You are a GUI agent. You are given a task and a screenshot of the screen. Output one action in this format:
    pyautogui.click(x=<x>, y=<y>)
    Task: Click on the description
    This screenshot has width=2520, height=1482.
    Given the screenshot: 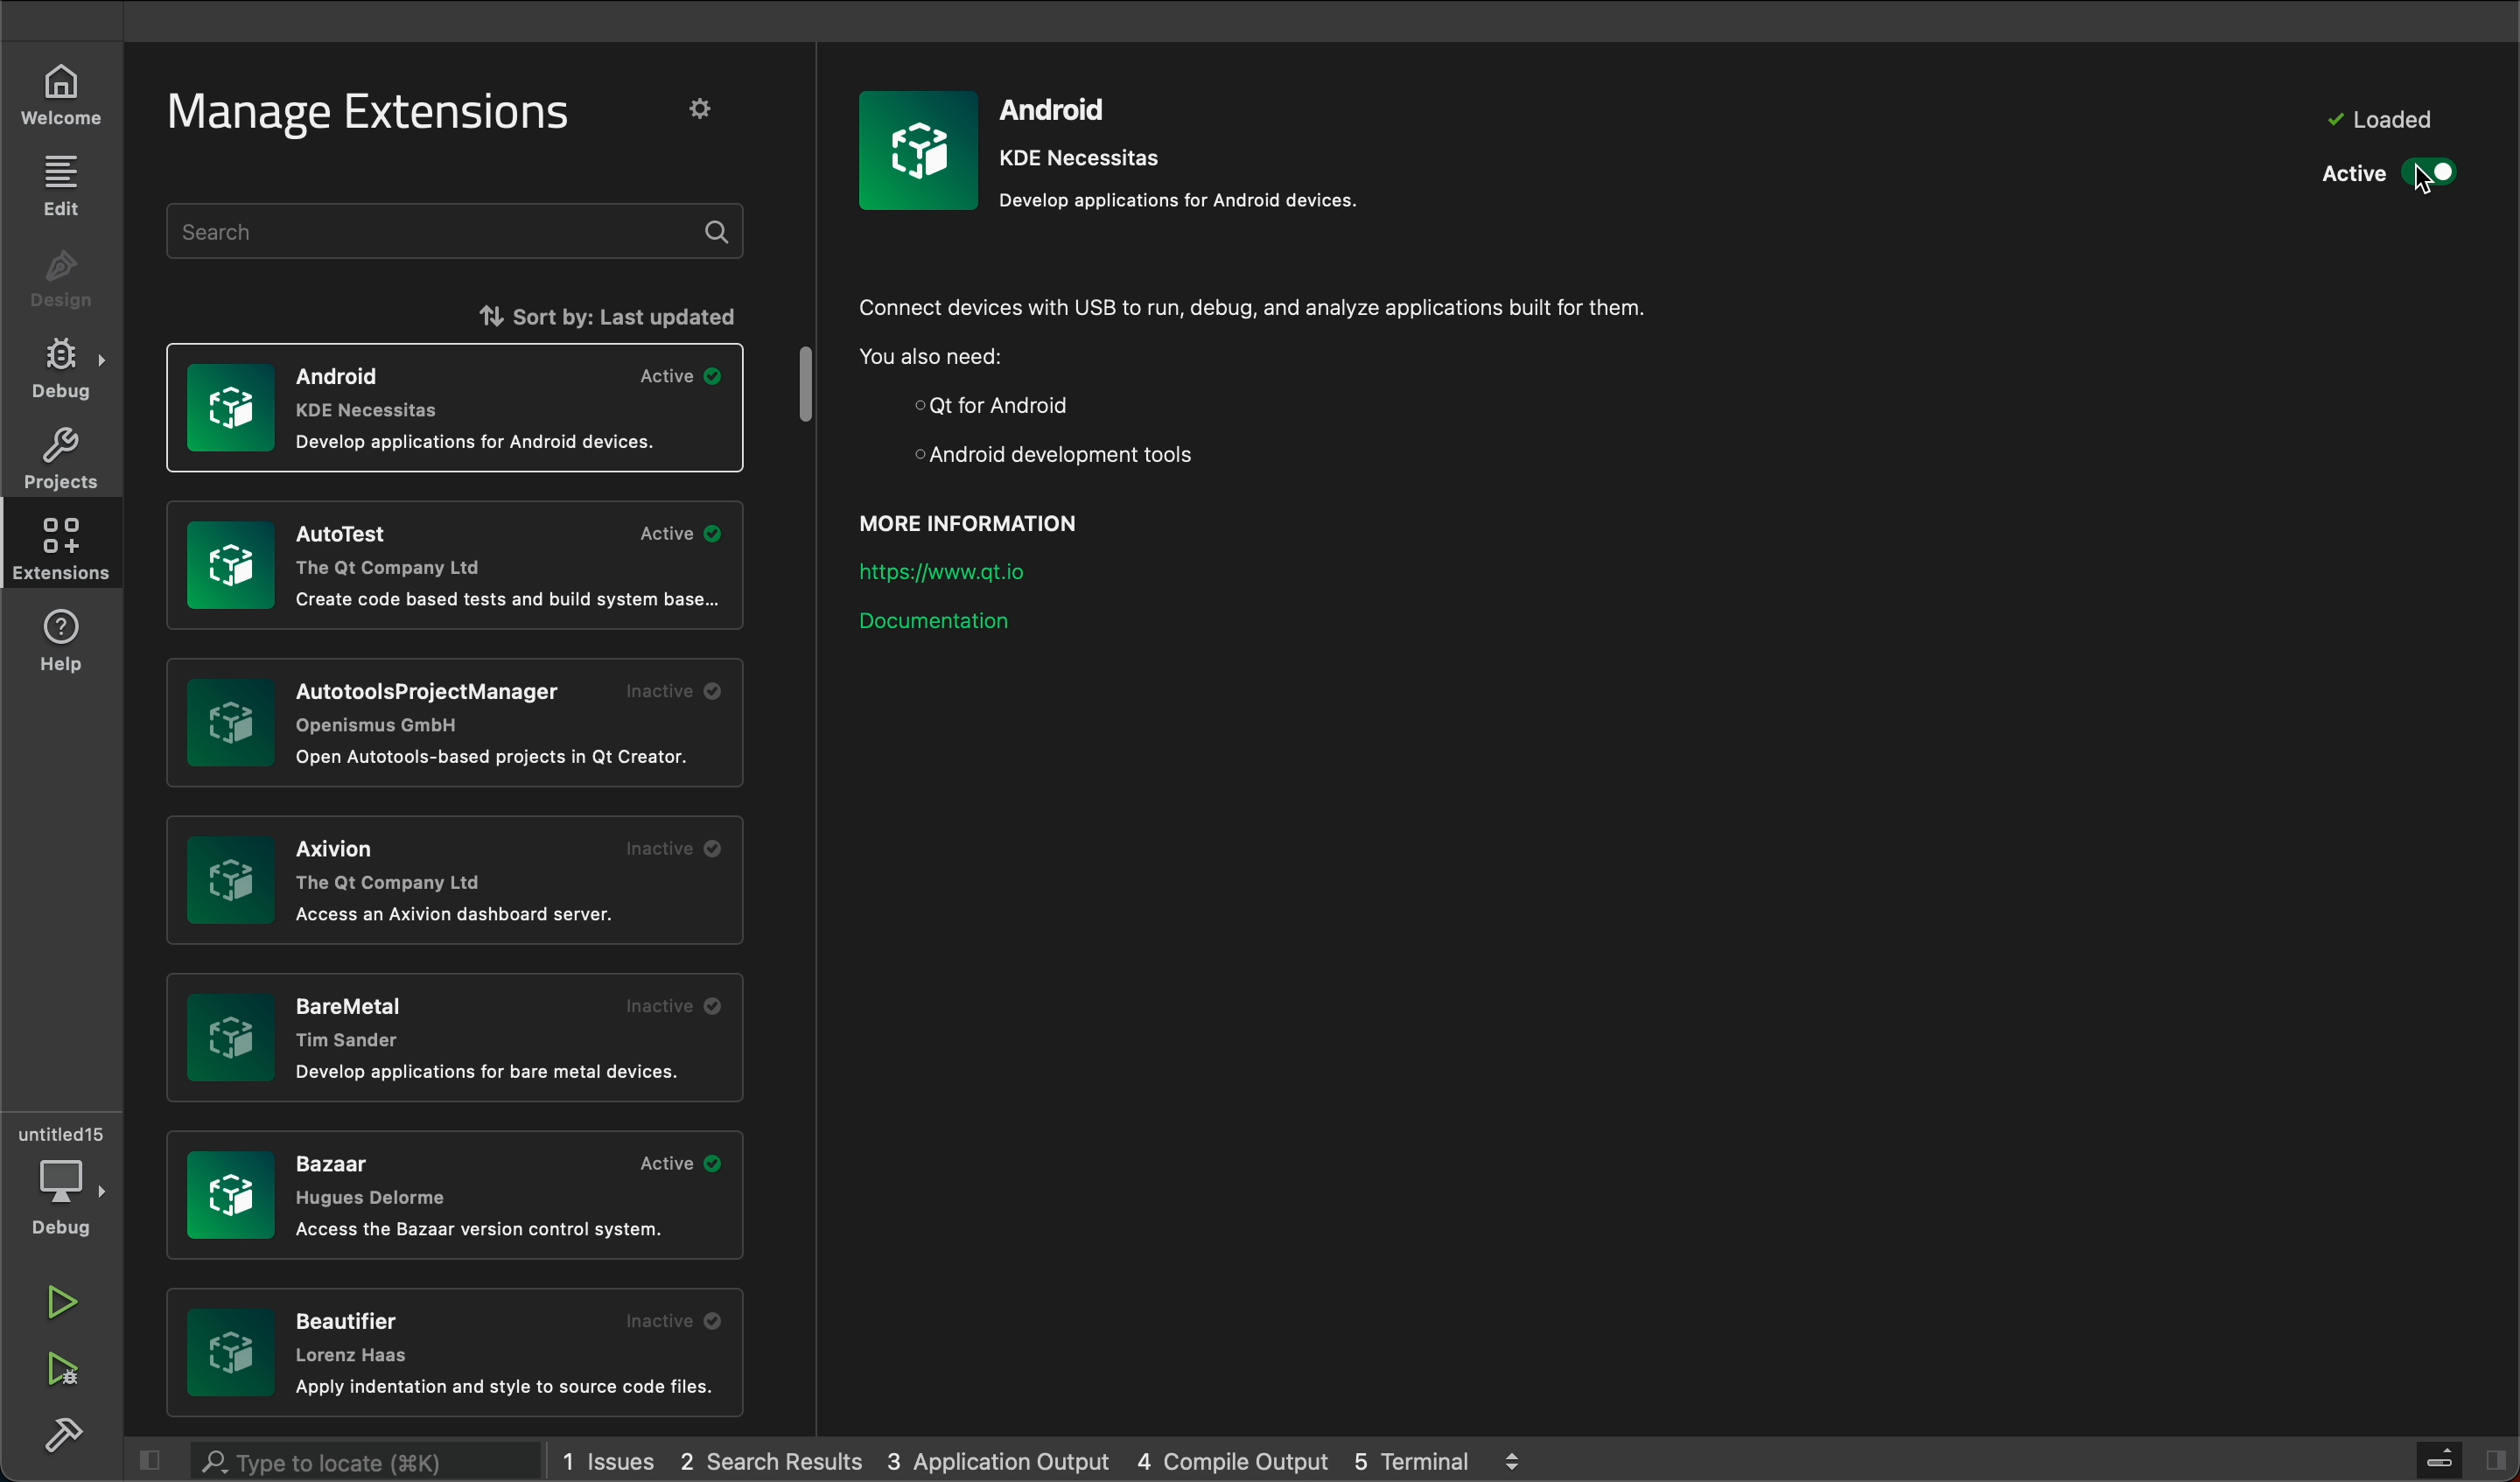 What is the action you would take?
    pyautogui.click(x=1287, y=379)
    